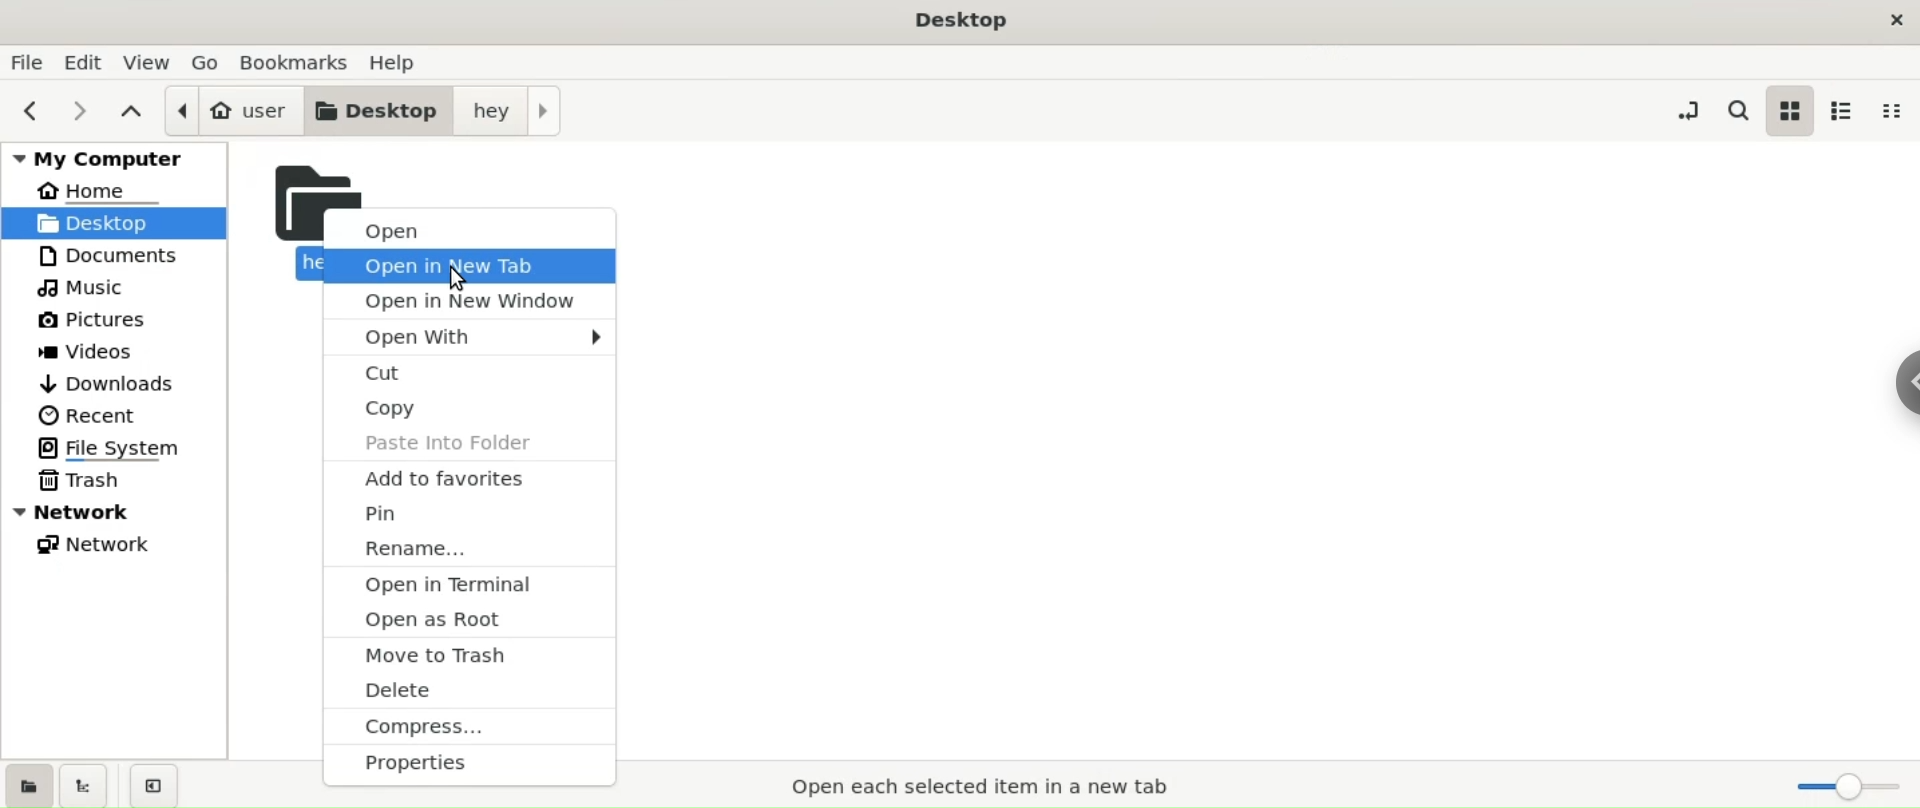  Describe the element at coordinates (466, 227) in the screenshot. I see `open` at that location.